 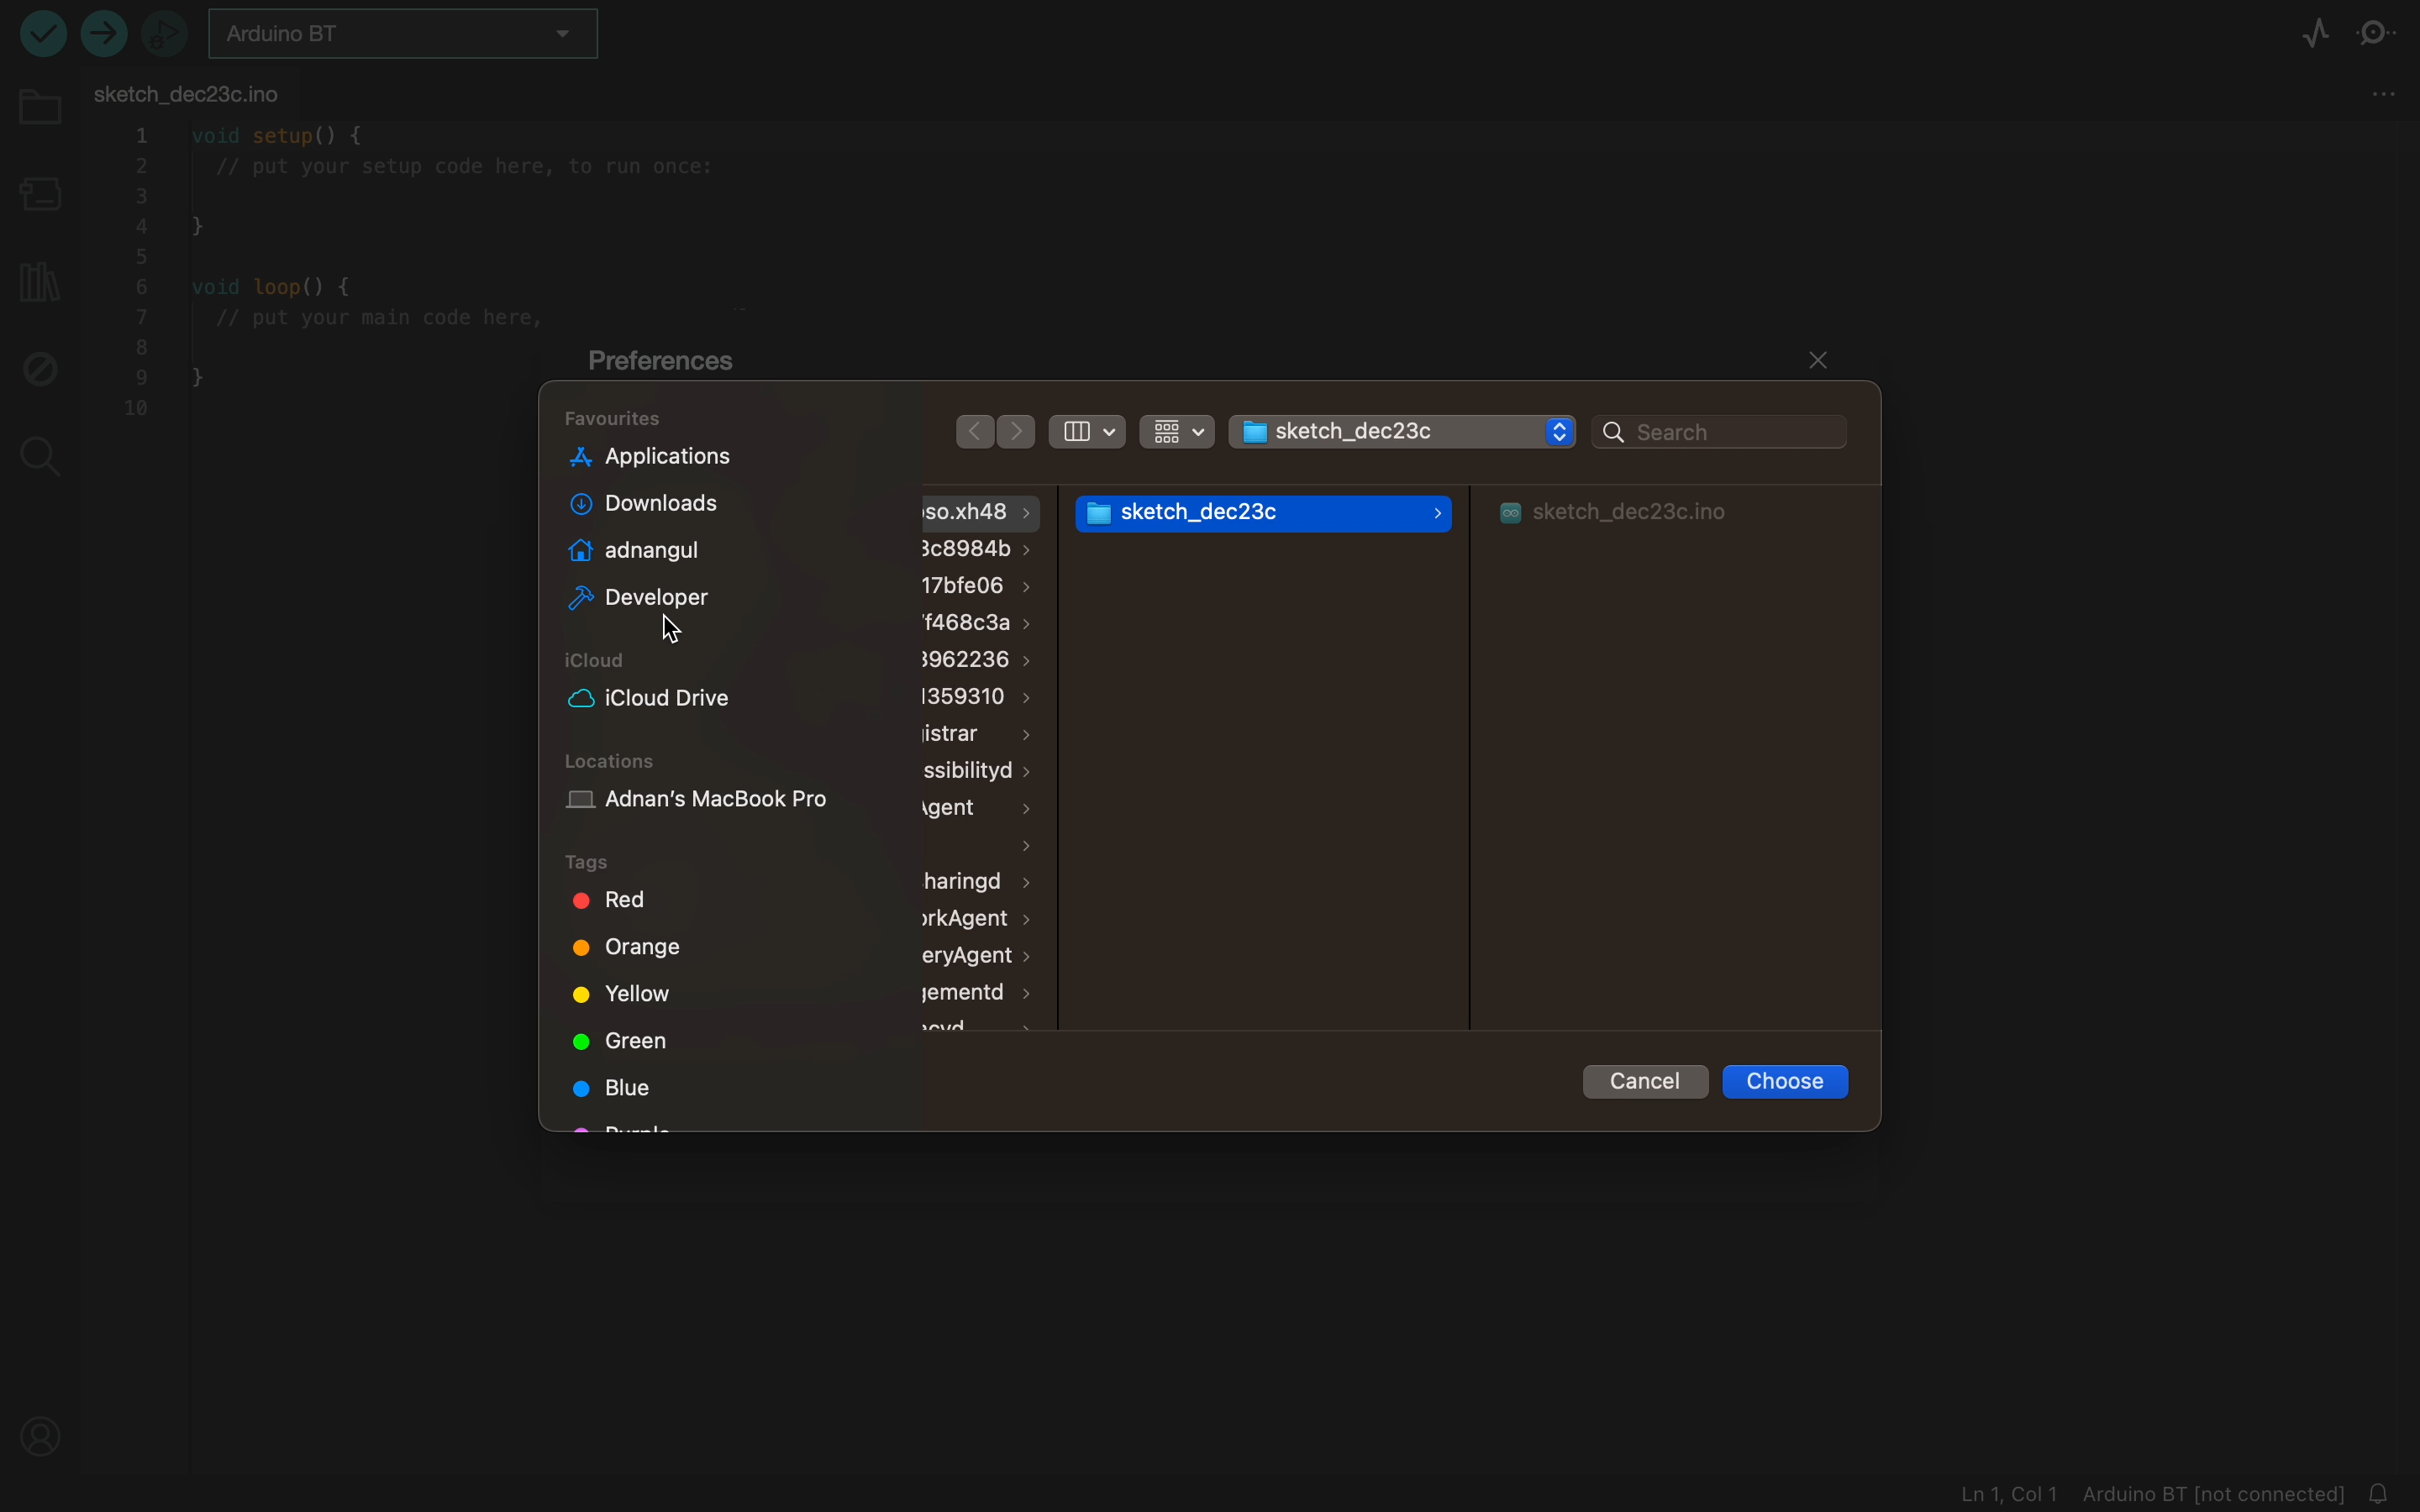 What do you see at coordinates (2377, 100) in the screenshot?
I see `tab settings` at bounding box center [2377, 100].